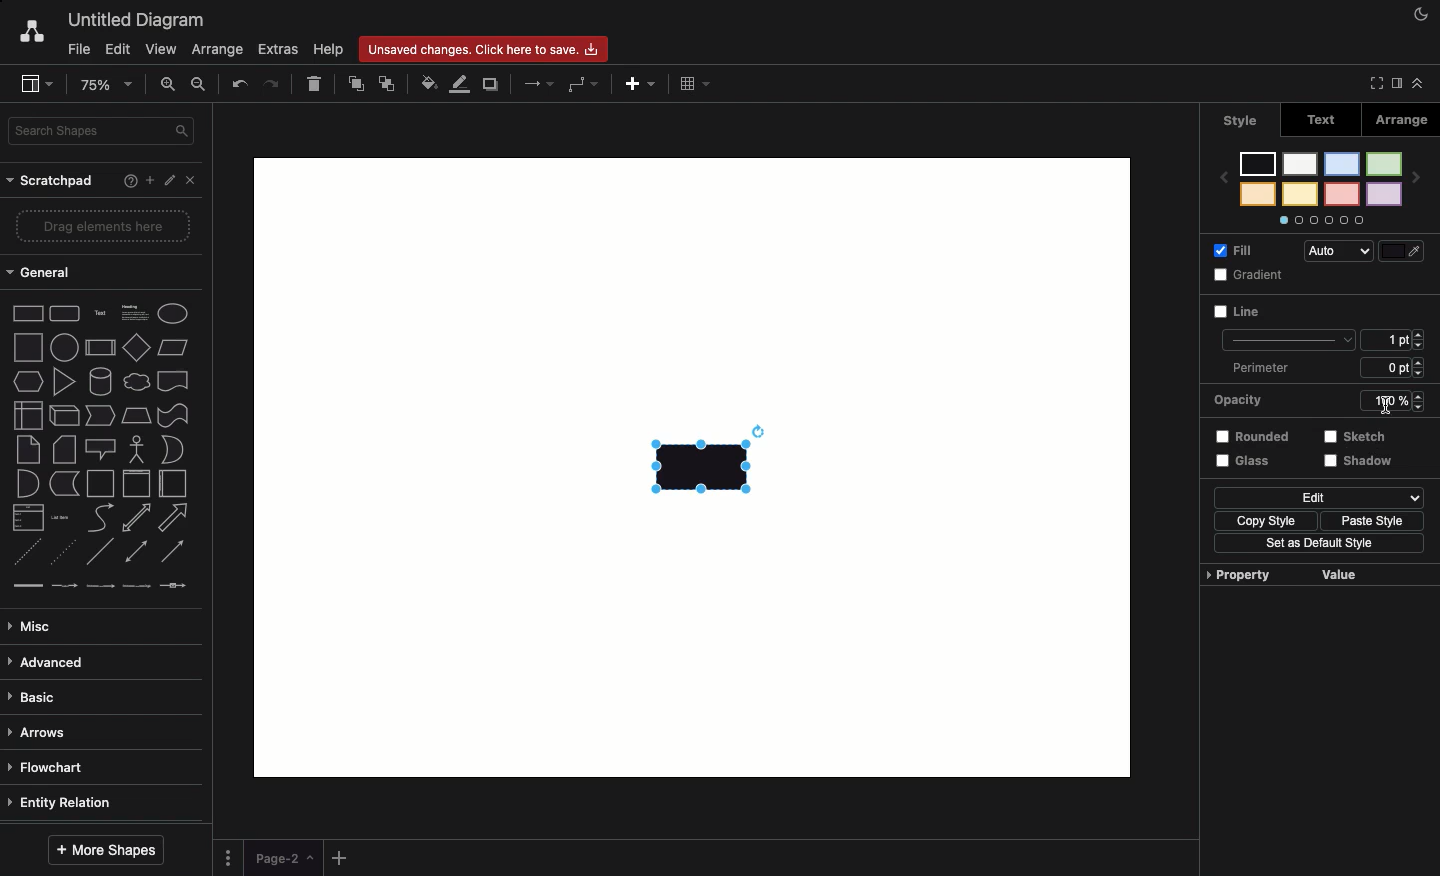  What do you see at coordinates (62, 804) in the screenshot?
I see `Entity relation` at bounding box center [62, 804].